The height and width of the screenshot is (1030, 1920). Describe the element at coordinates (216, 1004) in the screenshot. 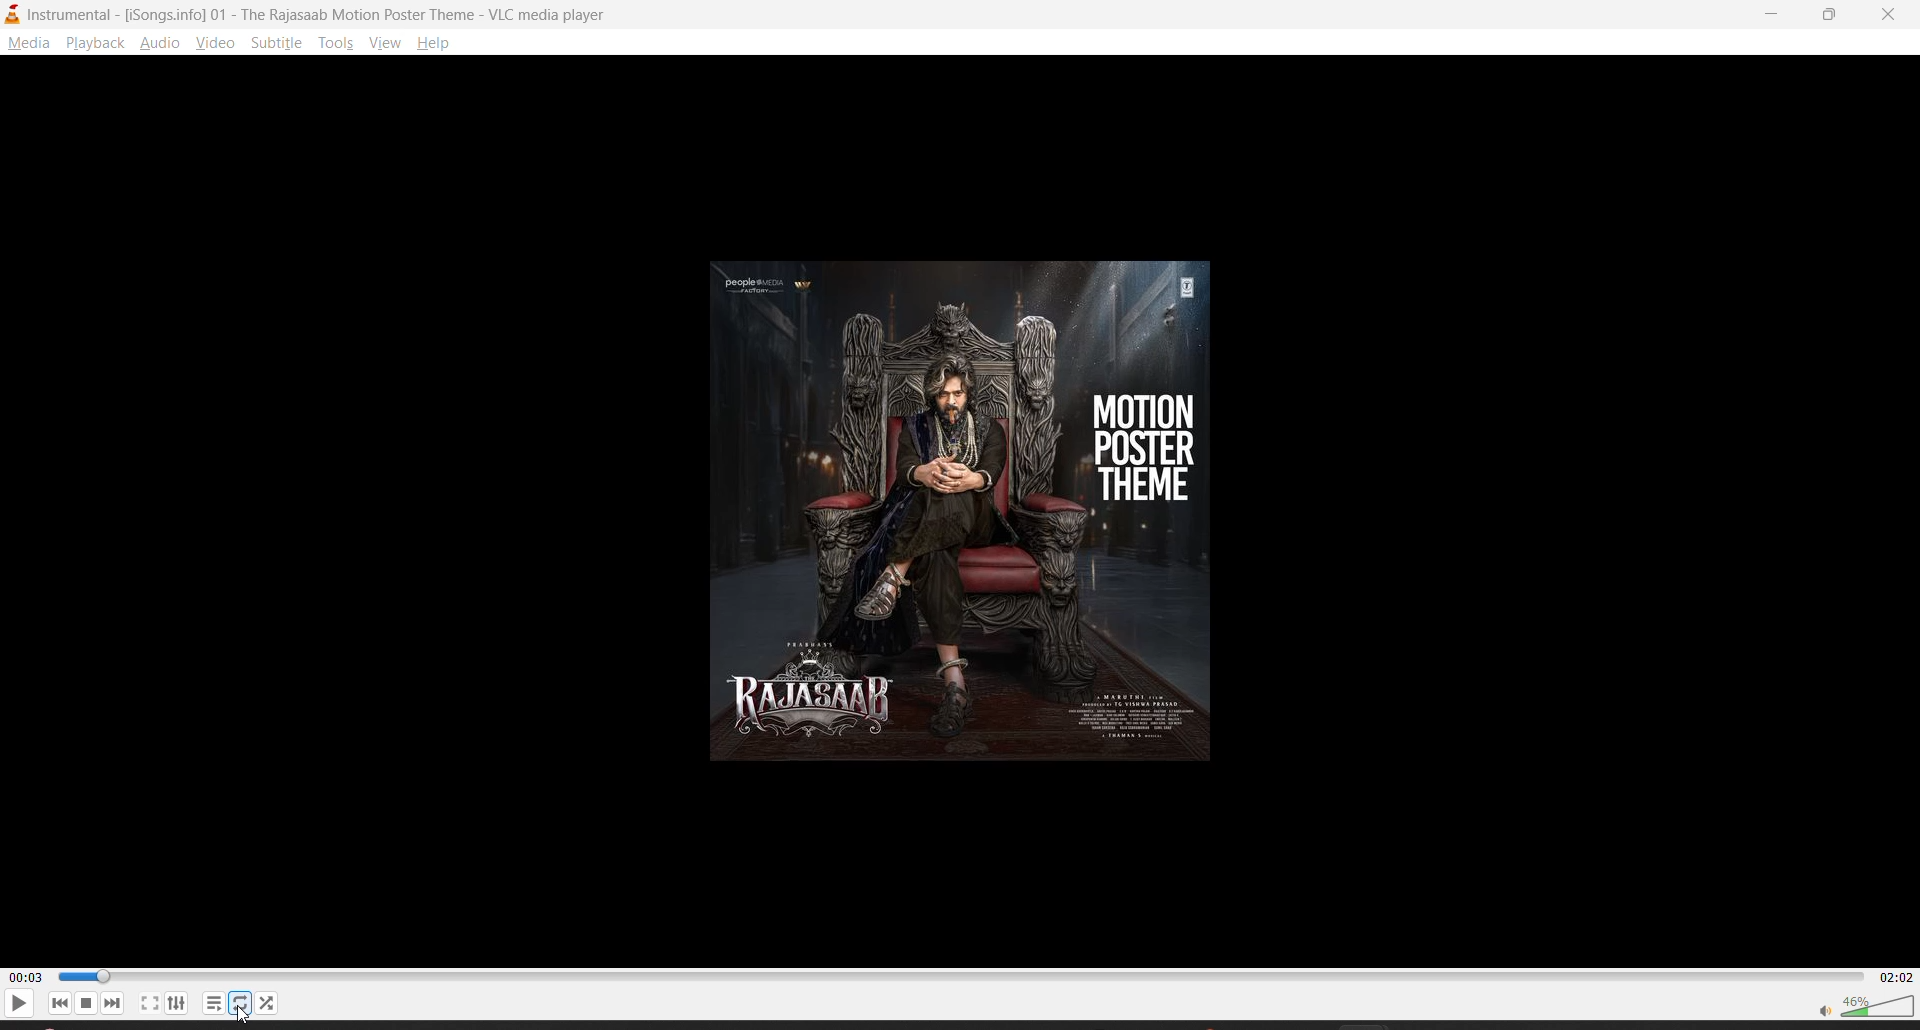

I see `playlist` at that location.